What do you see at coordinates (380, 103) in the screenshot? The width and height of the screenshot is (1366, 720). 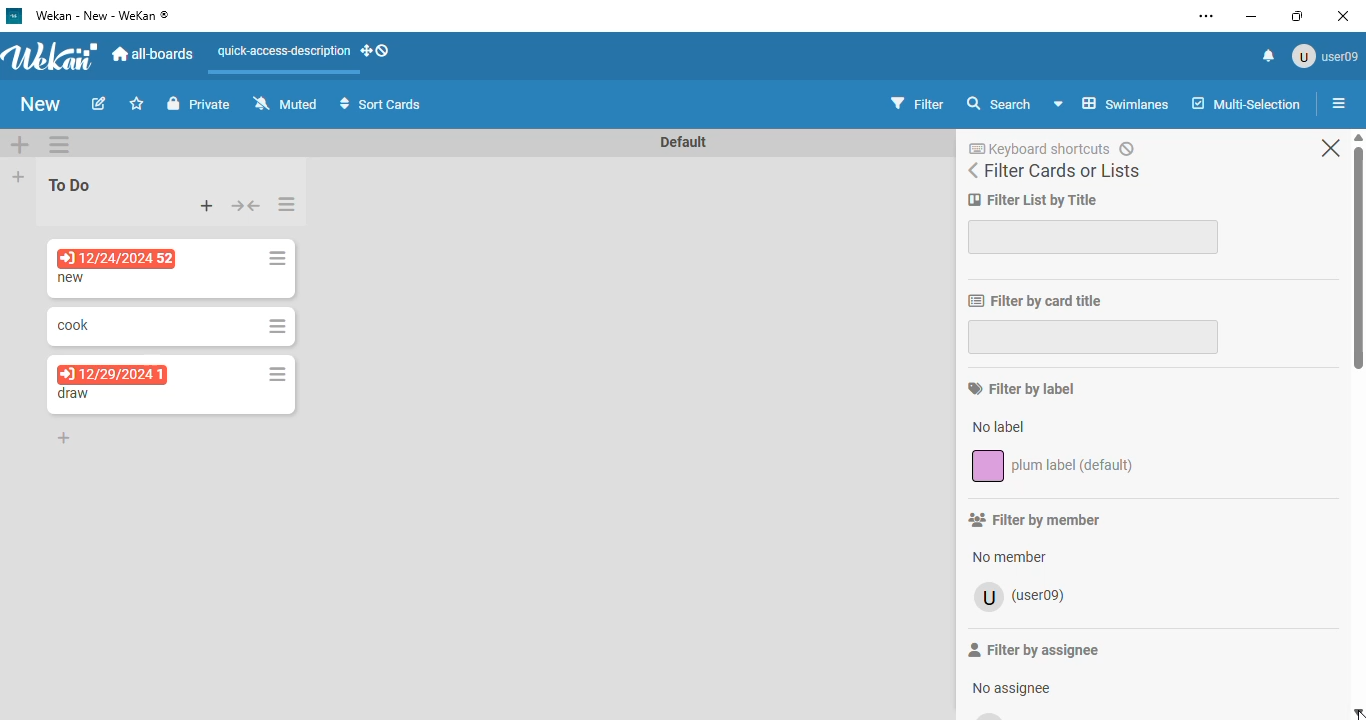 I see `sort cards` at bounding box center [380, 103].